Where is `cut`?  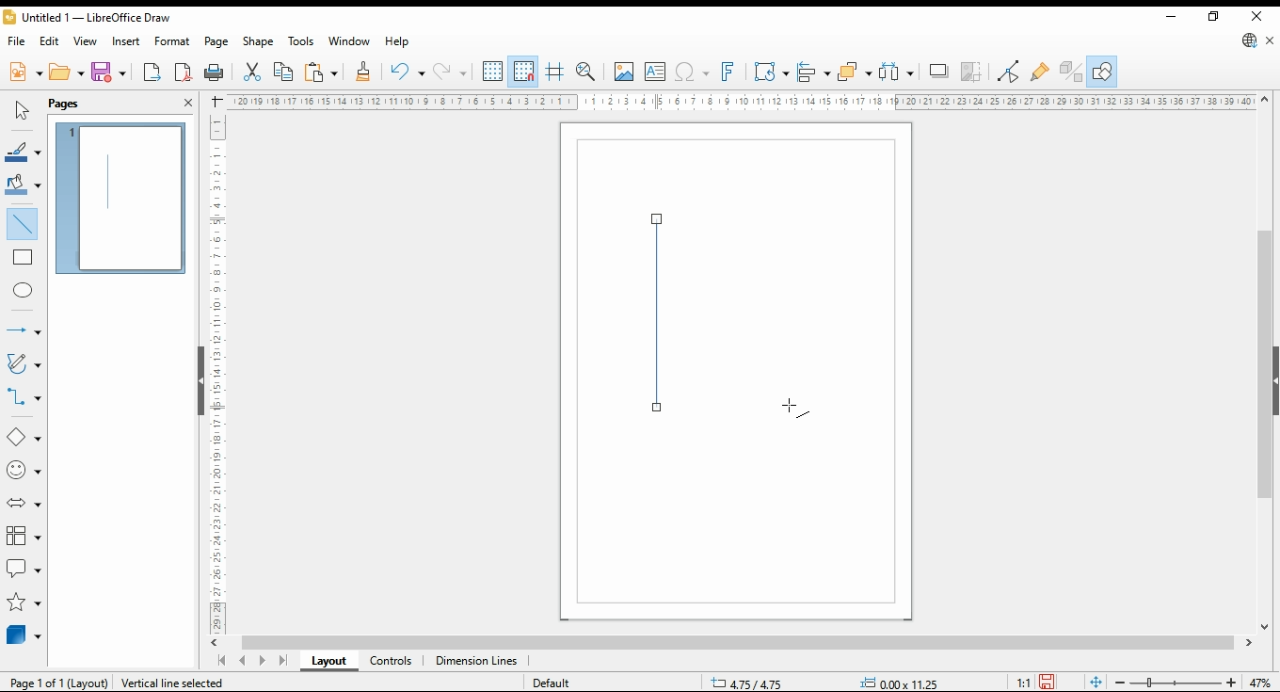 cut is located at coordinates (250, 72).